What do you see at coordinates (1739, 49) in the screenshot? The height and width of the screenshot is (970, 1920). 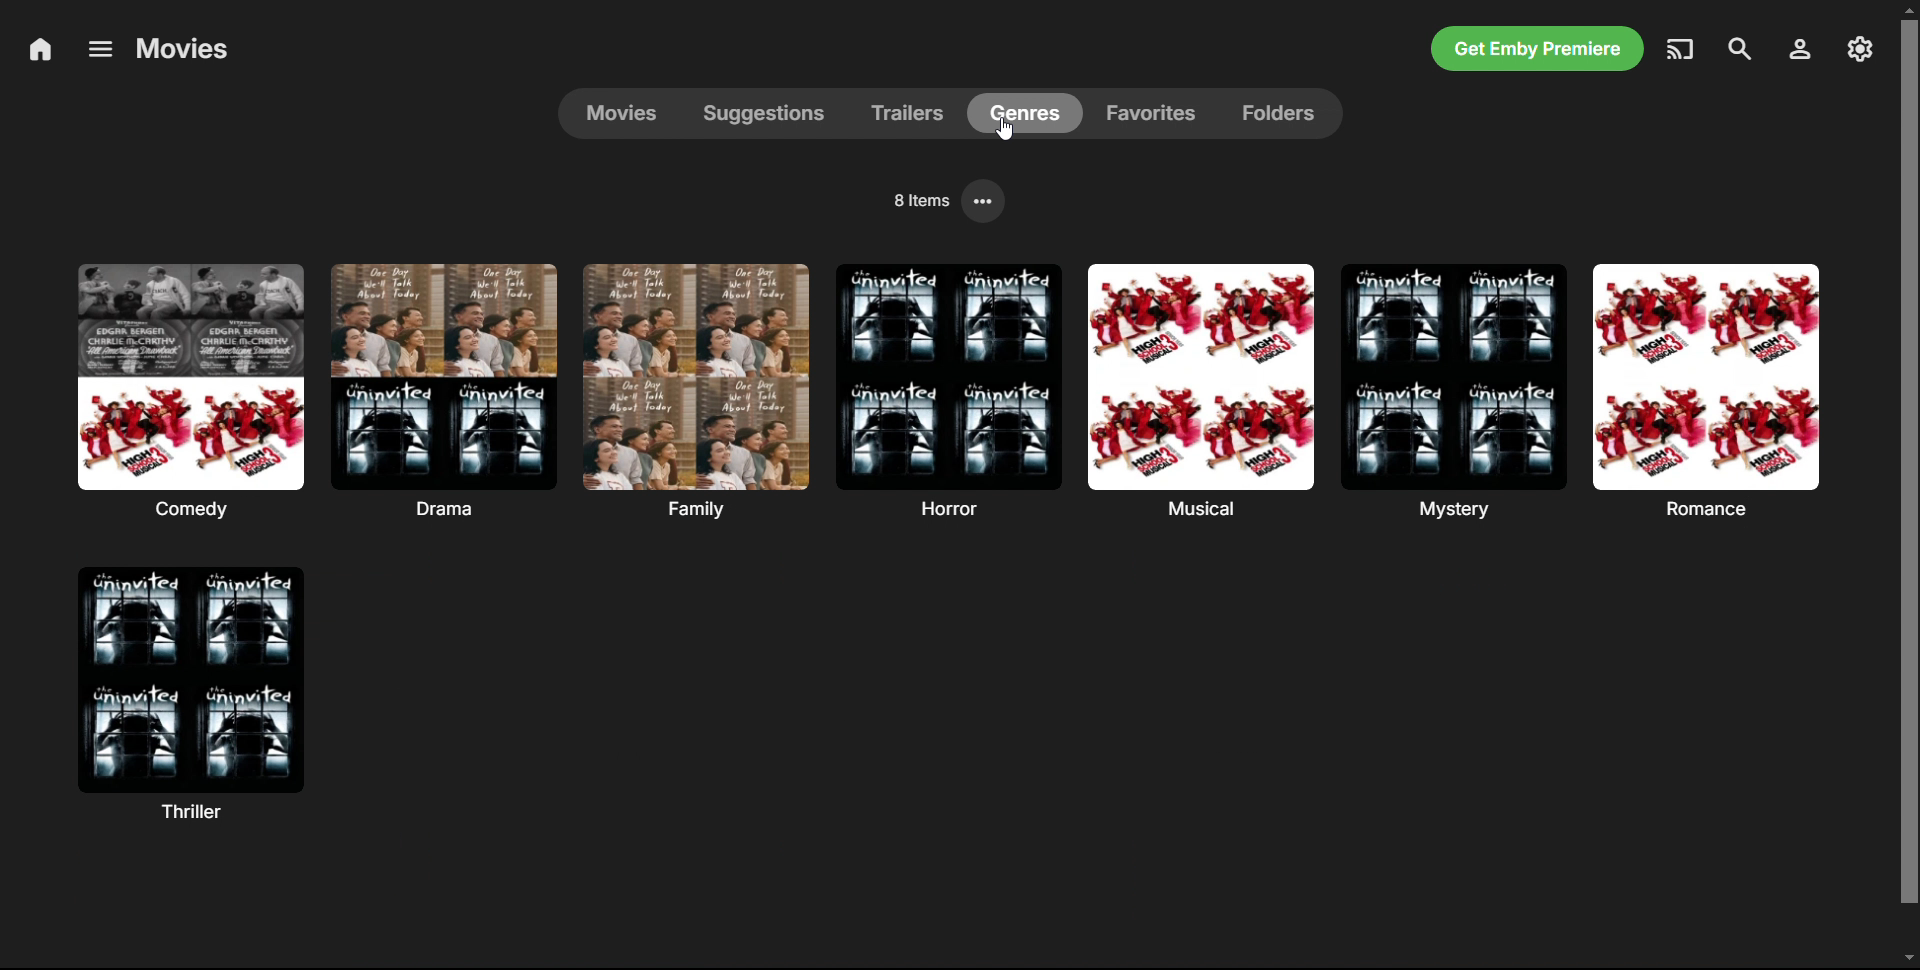 I see `search` at bounding box center [1739, 49].